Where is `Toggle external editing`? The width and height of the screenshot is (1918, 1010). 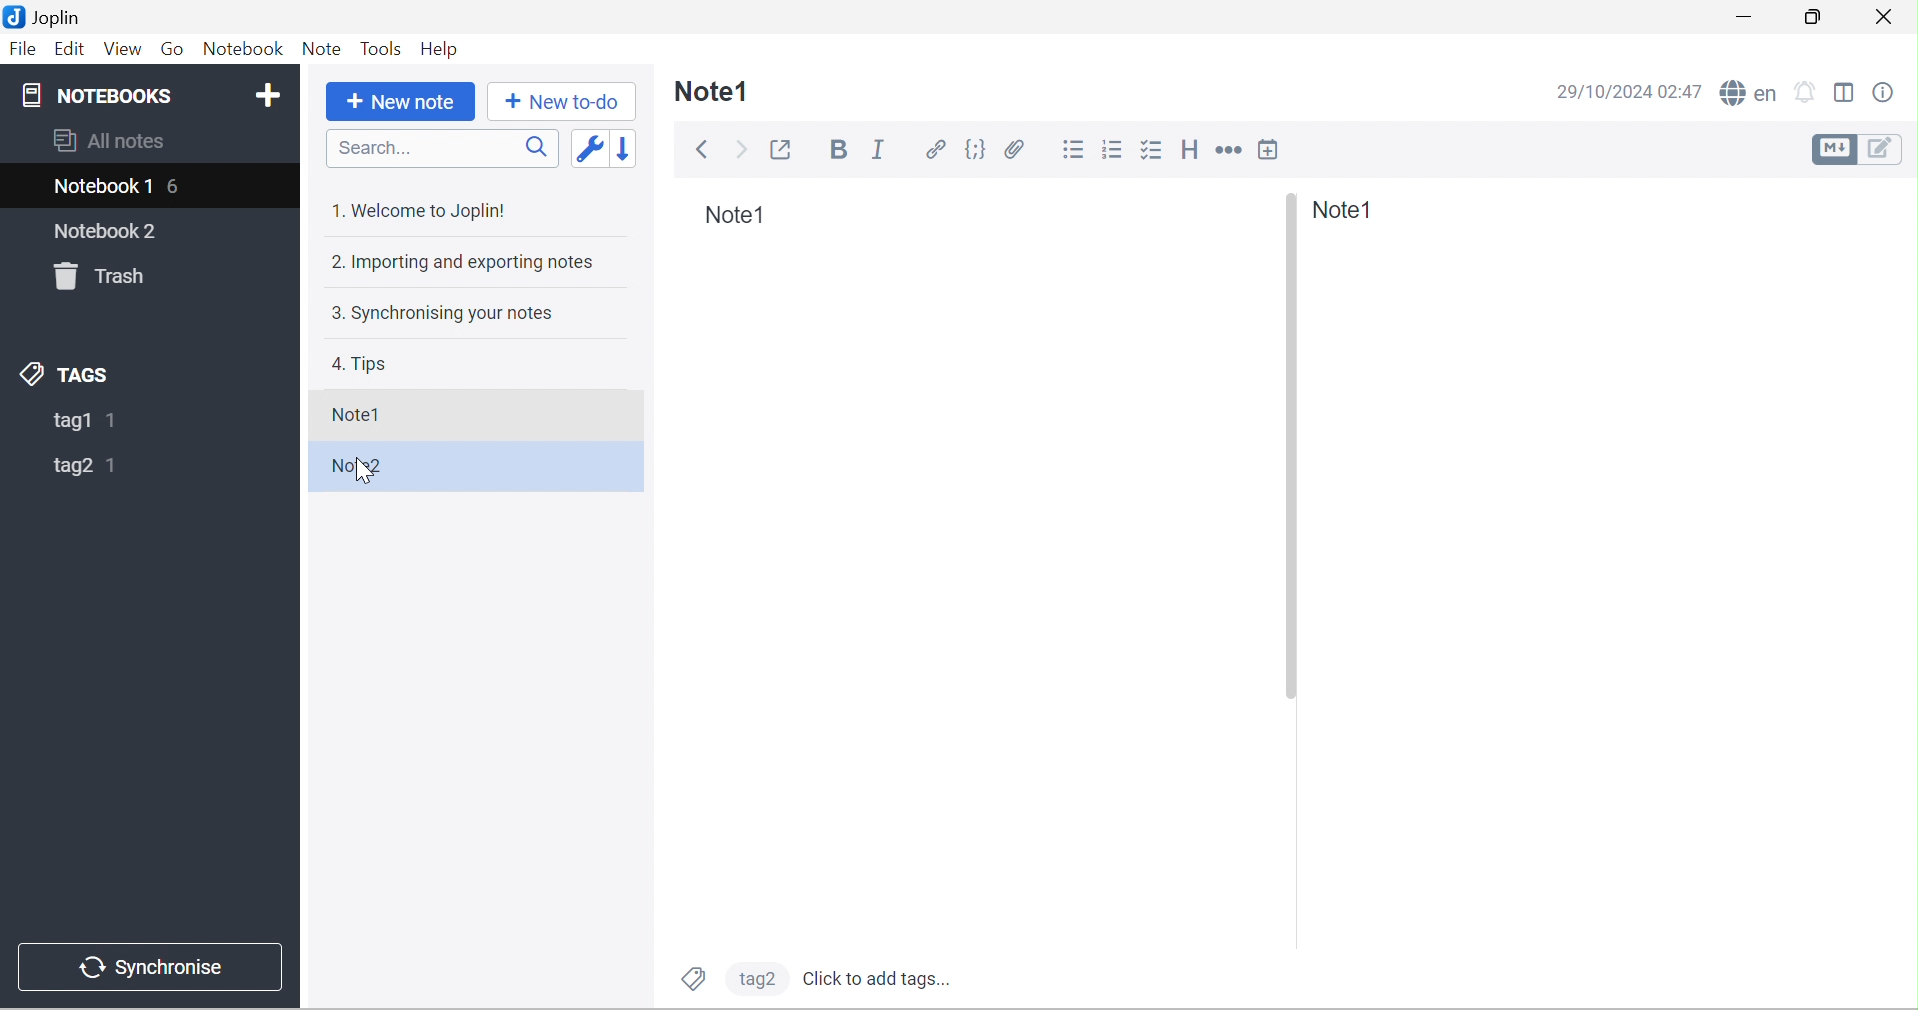
Toggle external editing is located at coordinates (782, 149).